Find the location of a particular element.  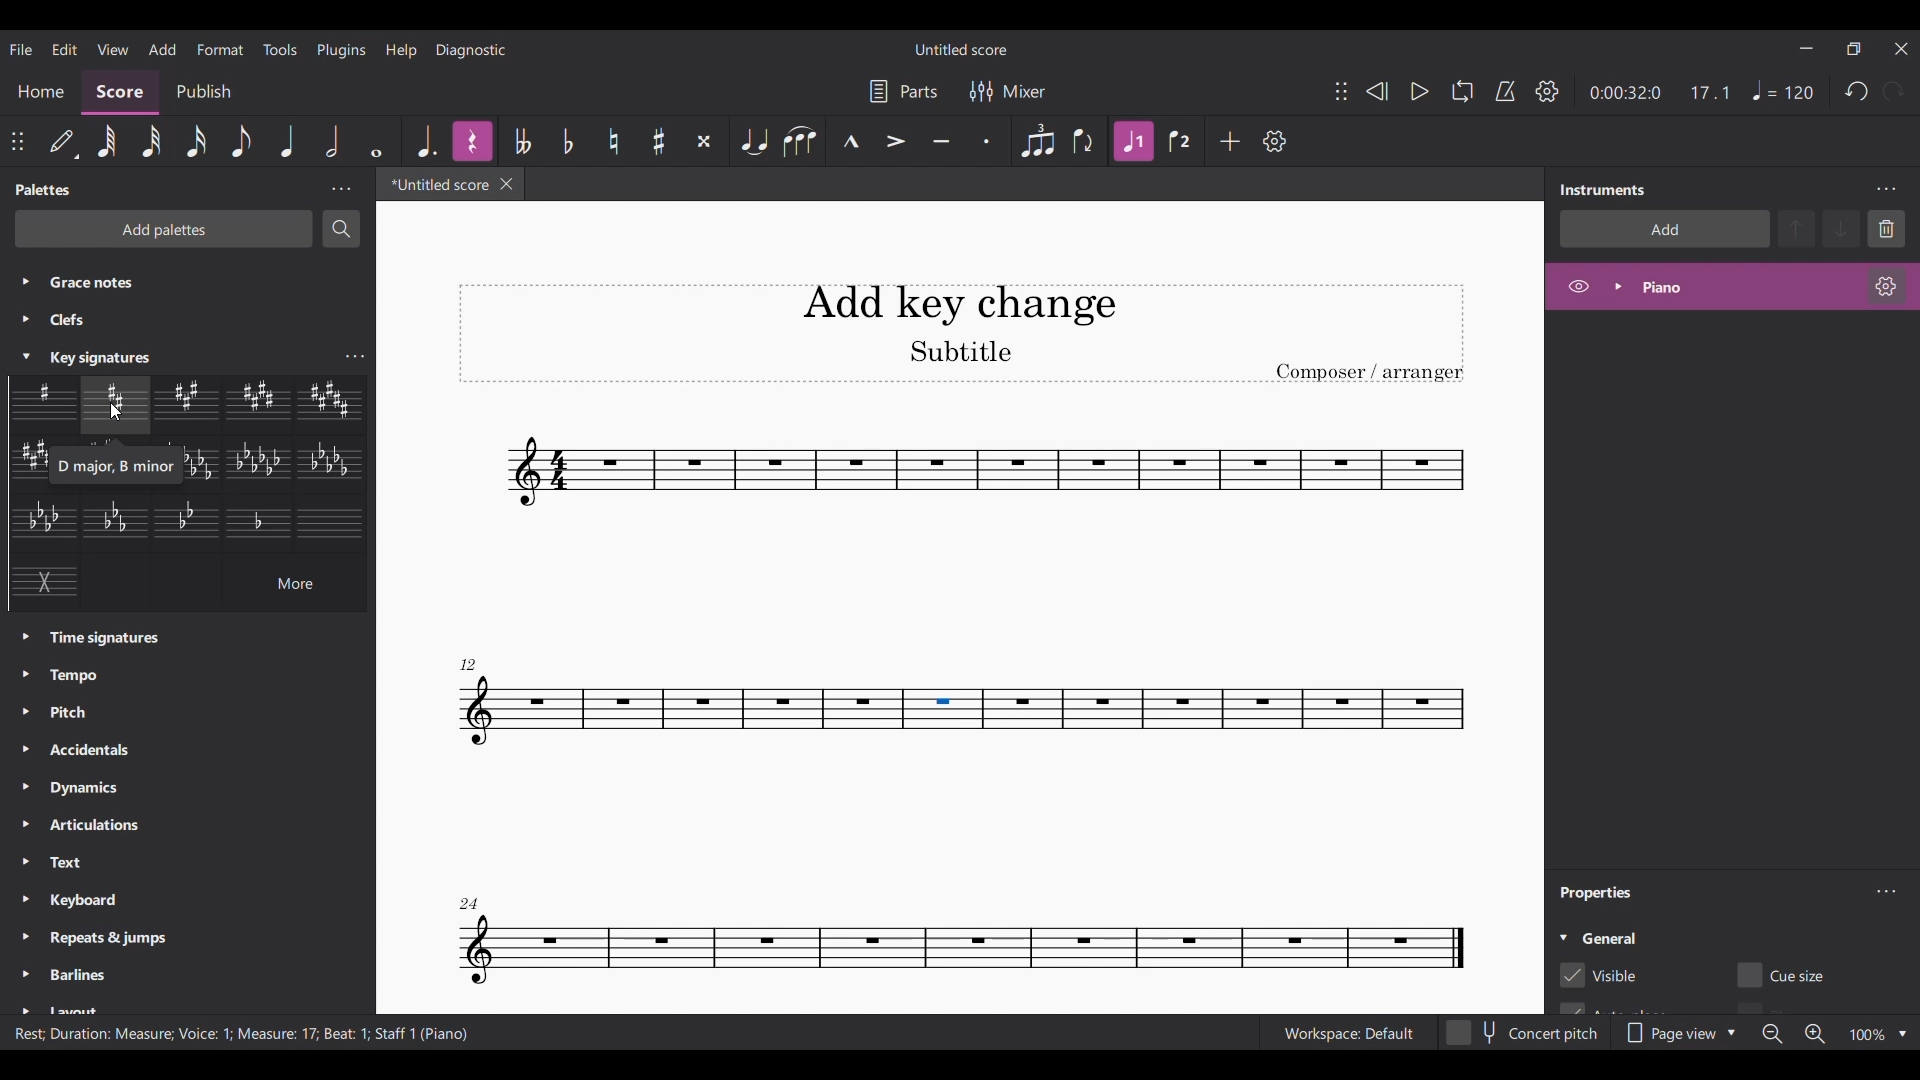

Default is located at coordinates (63, 139).